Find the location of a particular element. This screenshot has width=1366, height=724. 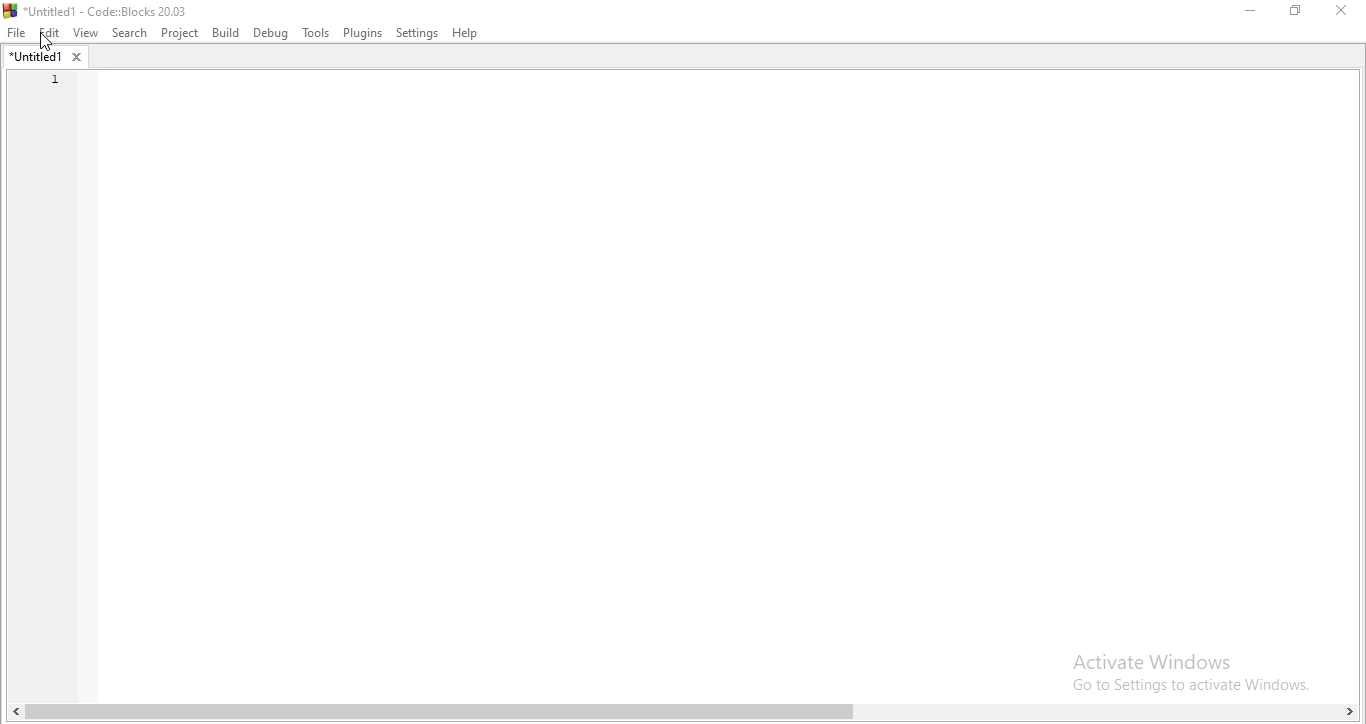

Help is located at coordinates (466, 33).